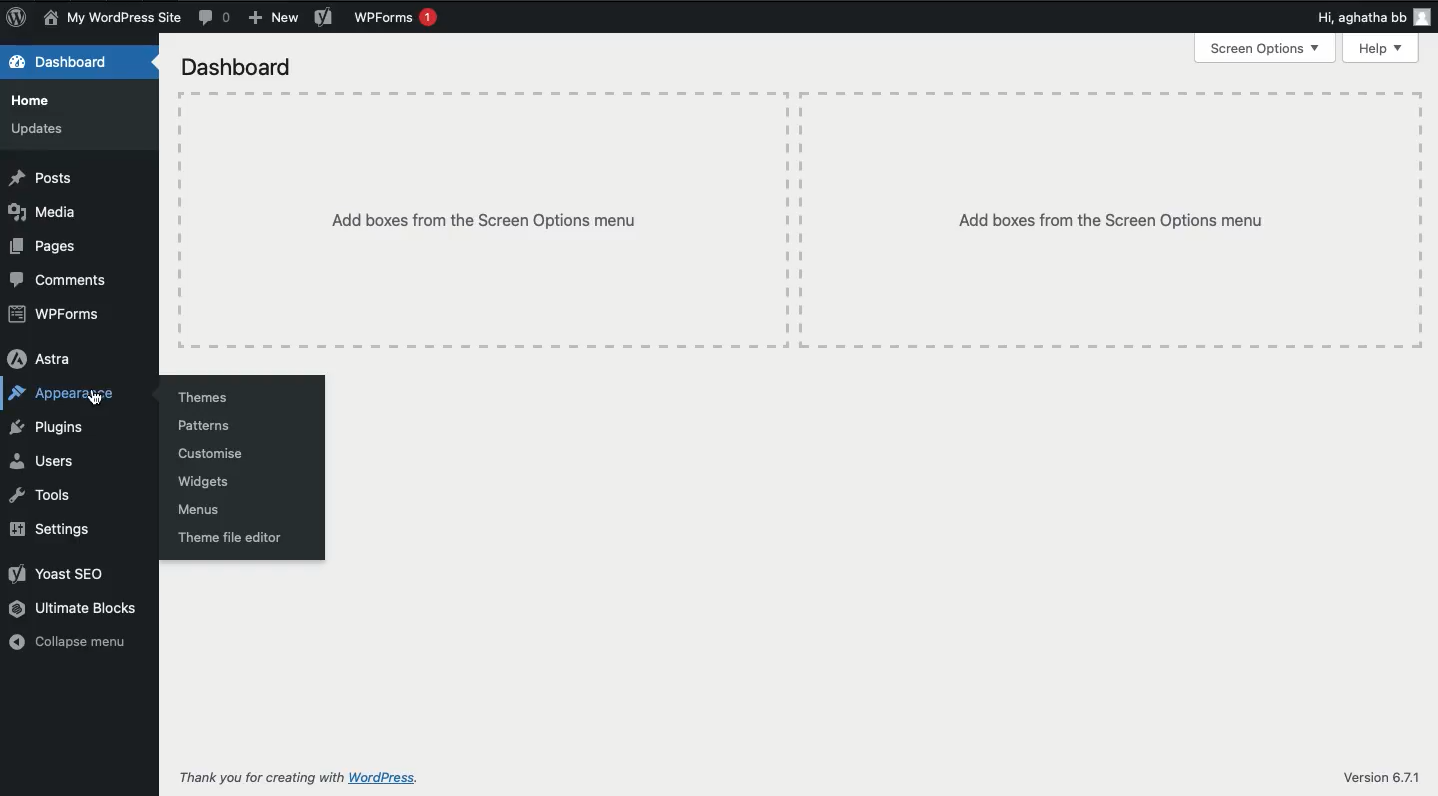 This screenshot has width=1438, height=796. I want to click on Astra, so click(44, 358).